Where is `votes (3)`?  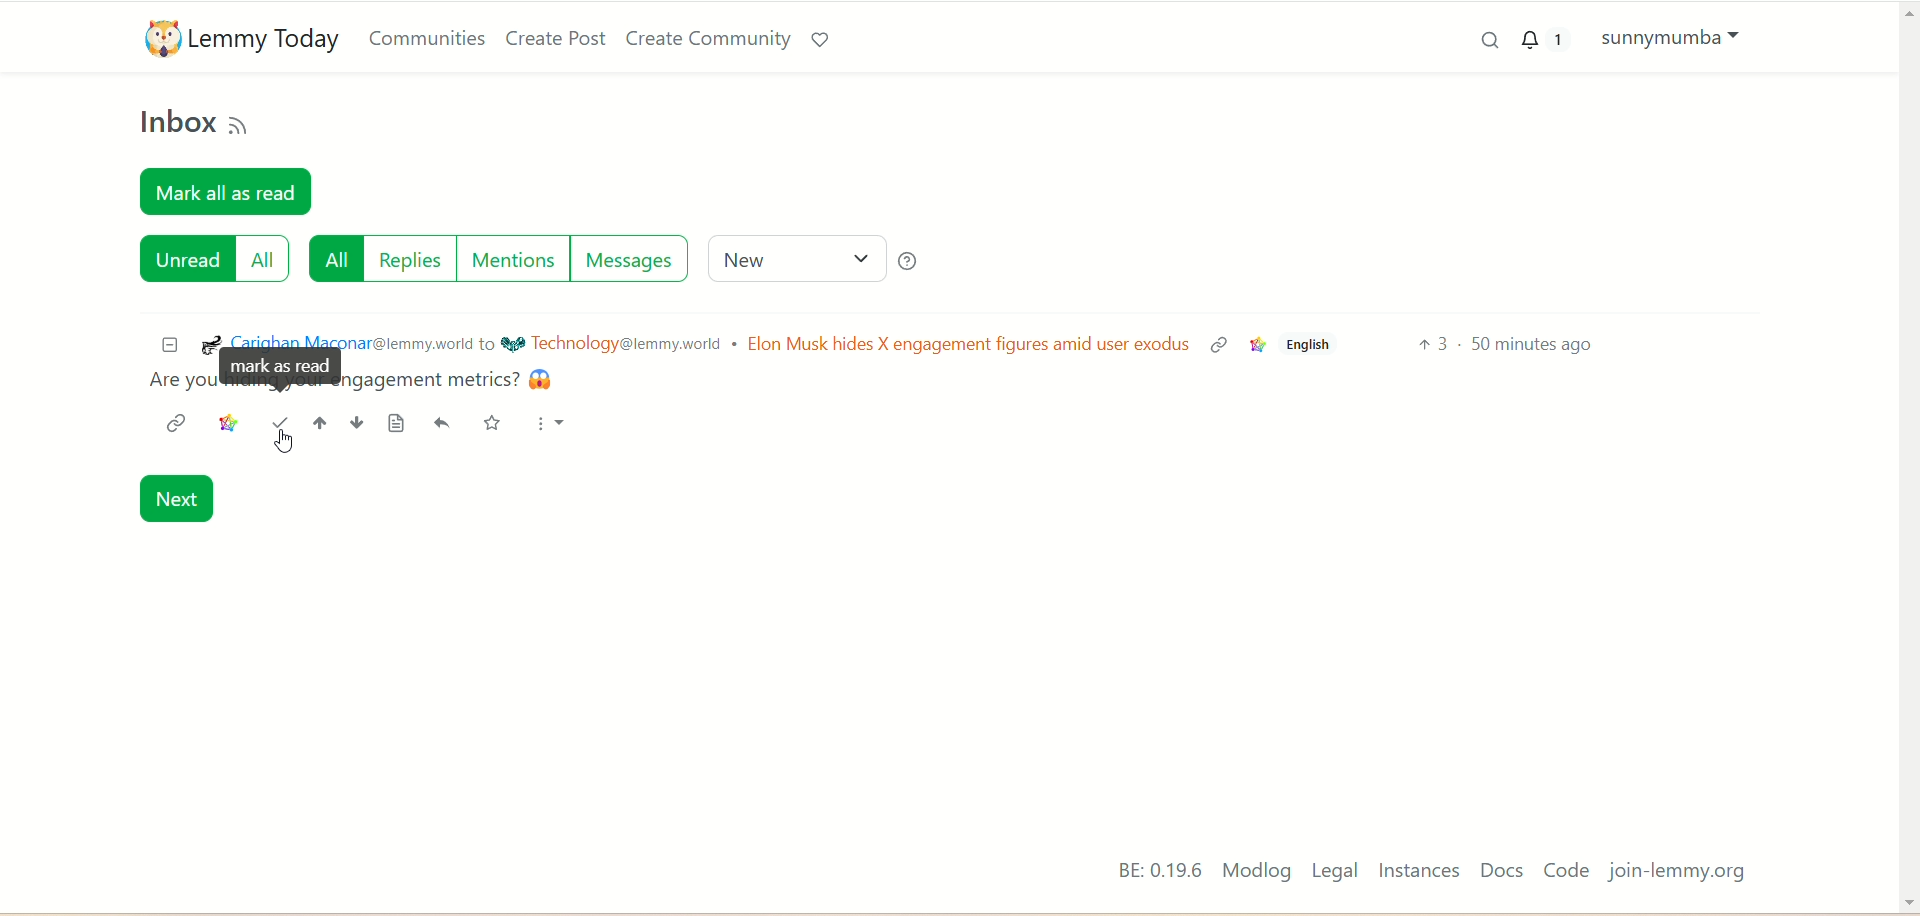 votes (3) is located at coordinates (1435, 347).